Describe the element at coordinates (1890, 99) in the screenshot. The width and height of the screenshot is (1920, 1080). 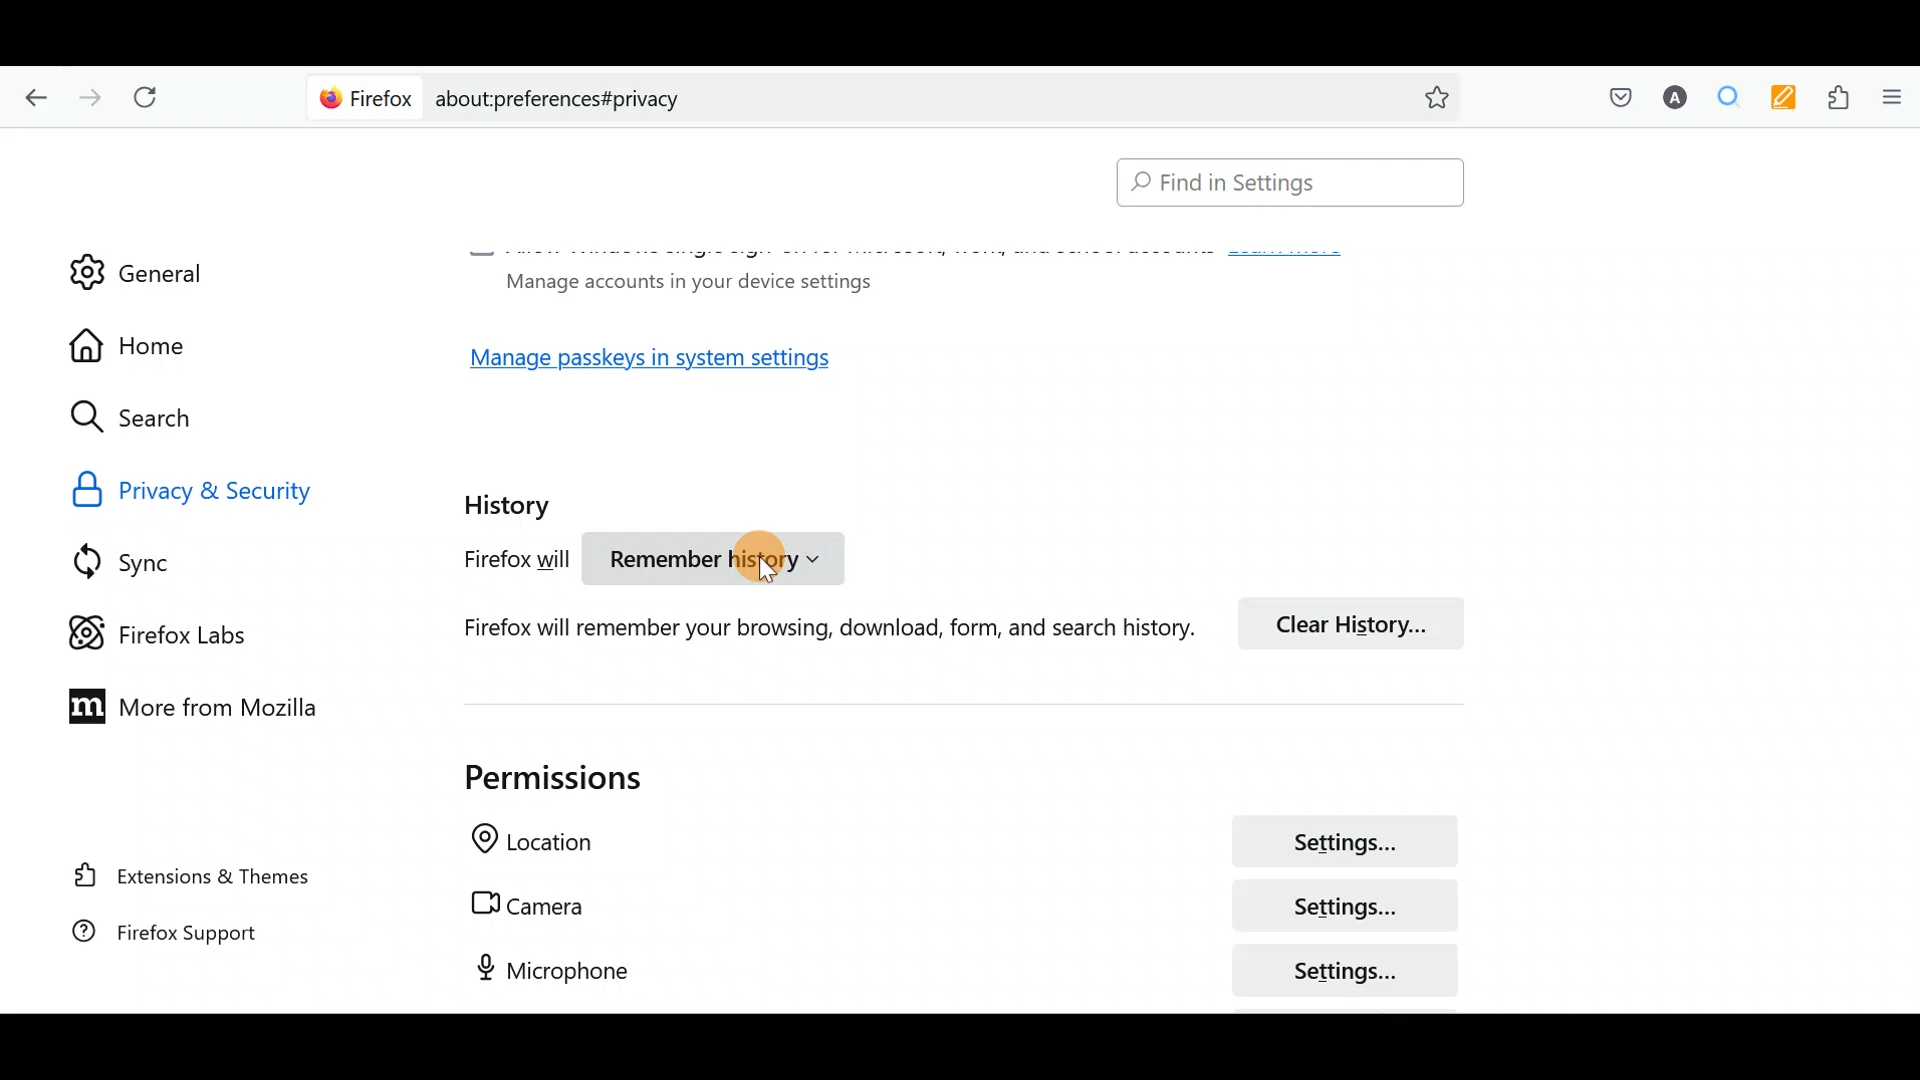
I see `Open application menu` at that location.